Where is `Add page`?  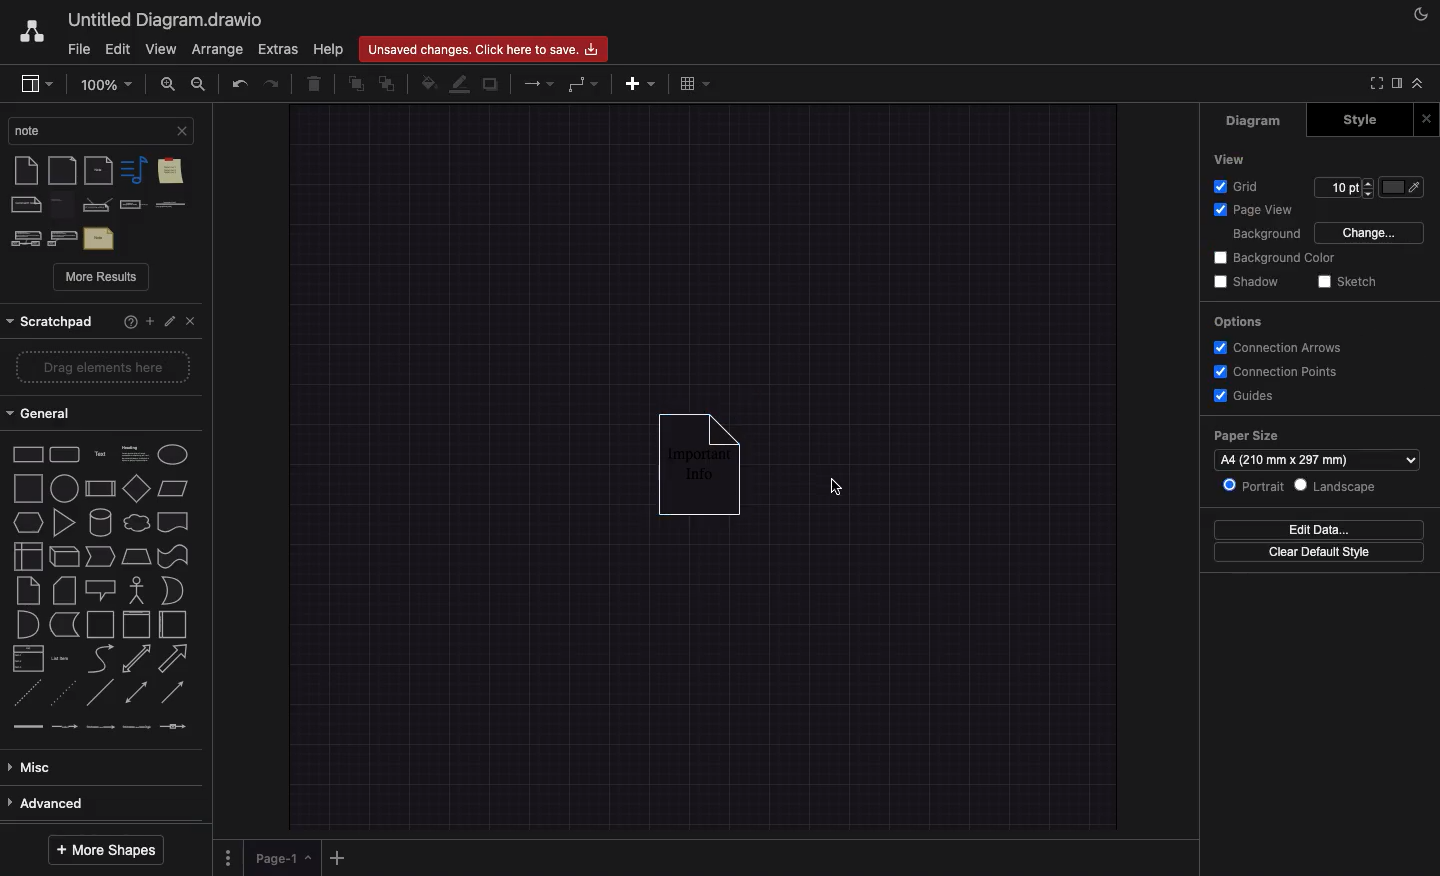 Add page is located at coordinates (336, 859).